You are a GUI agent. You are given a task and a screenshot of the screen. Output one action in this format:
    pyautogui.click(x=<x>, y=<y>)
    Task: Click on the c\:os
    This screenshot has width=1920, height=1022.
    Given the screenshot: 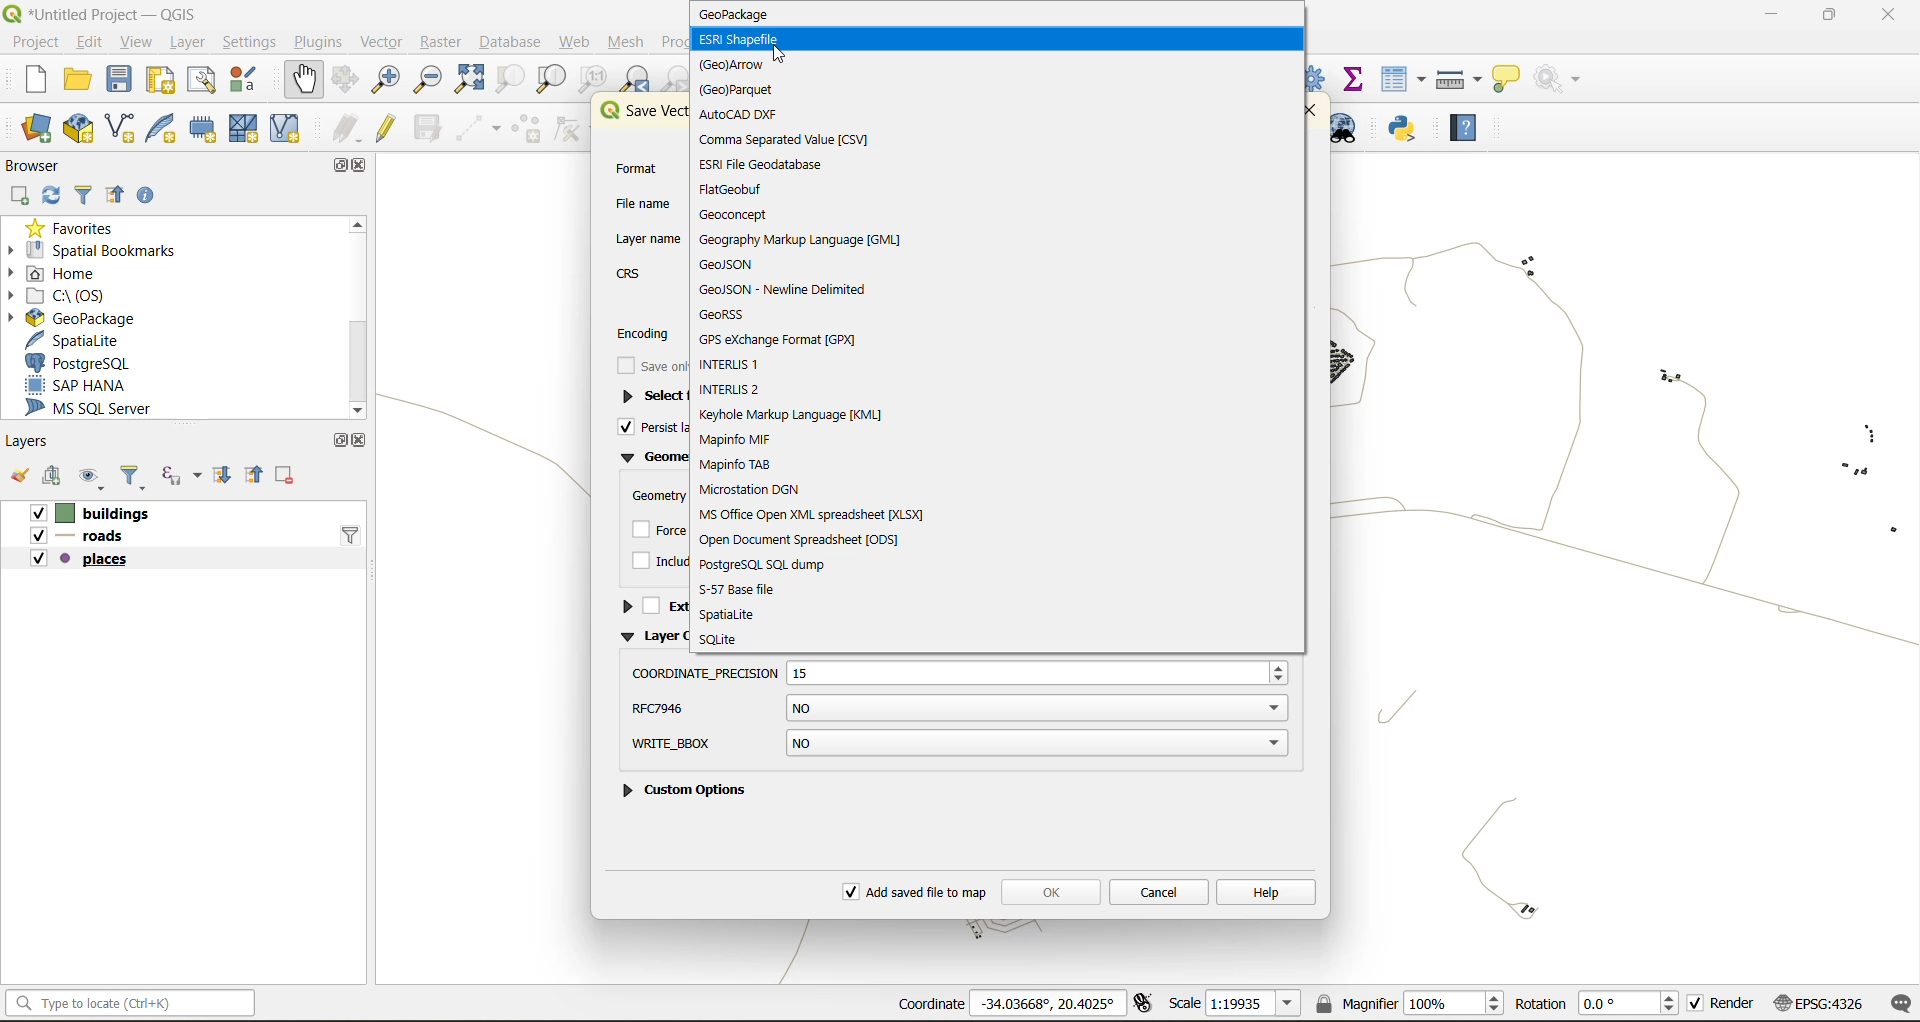 What is the action you would take?
    pyautogui.click(x=79, y=294)
    